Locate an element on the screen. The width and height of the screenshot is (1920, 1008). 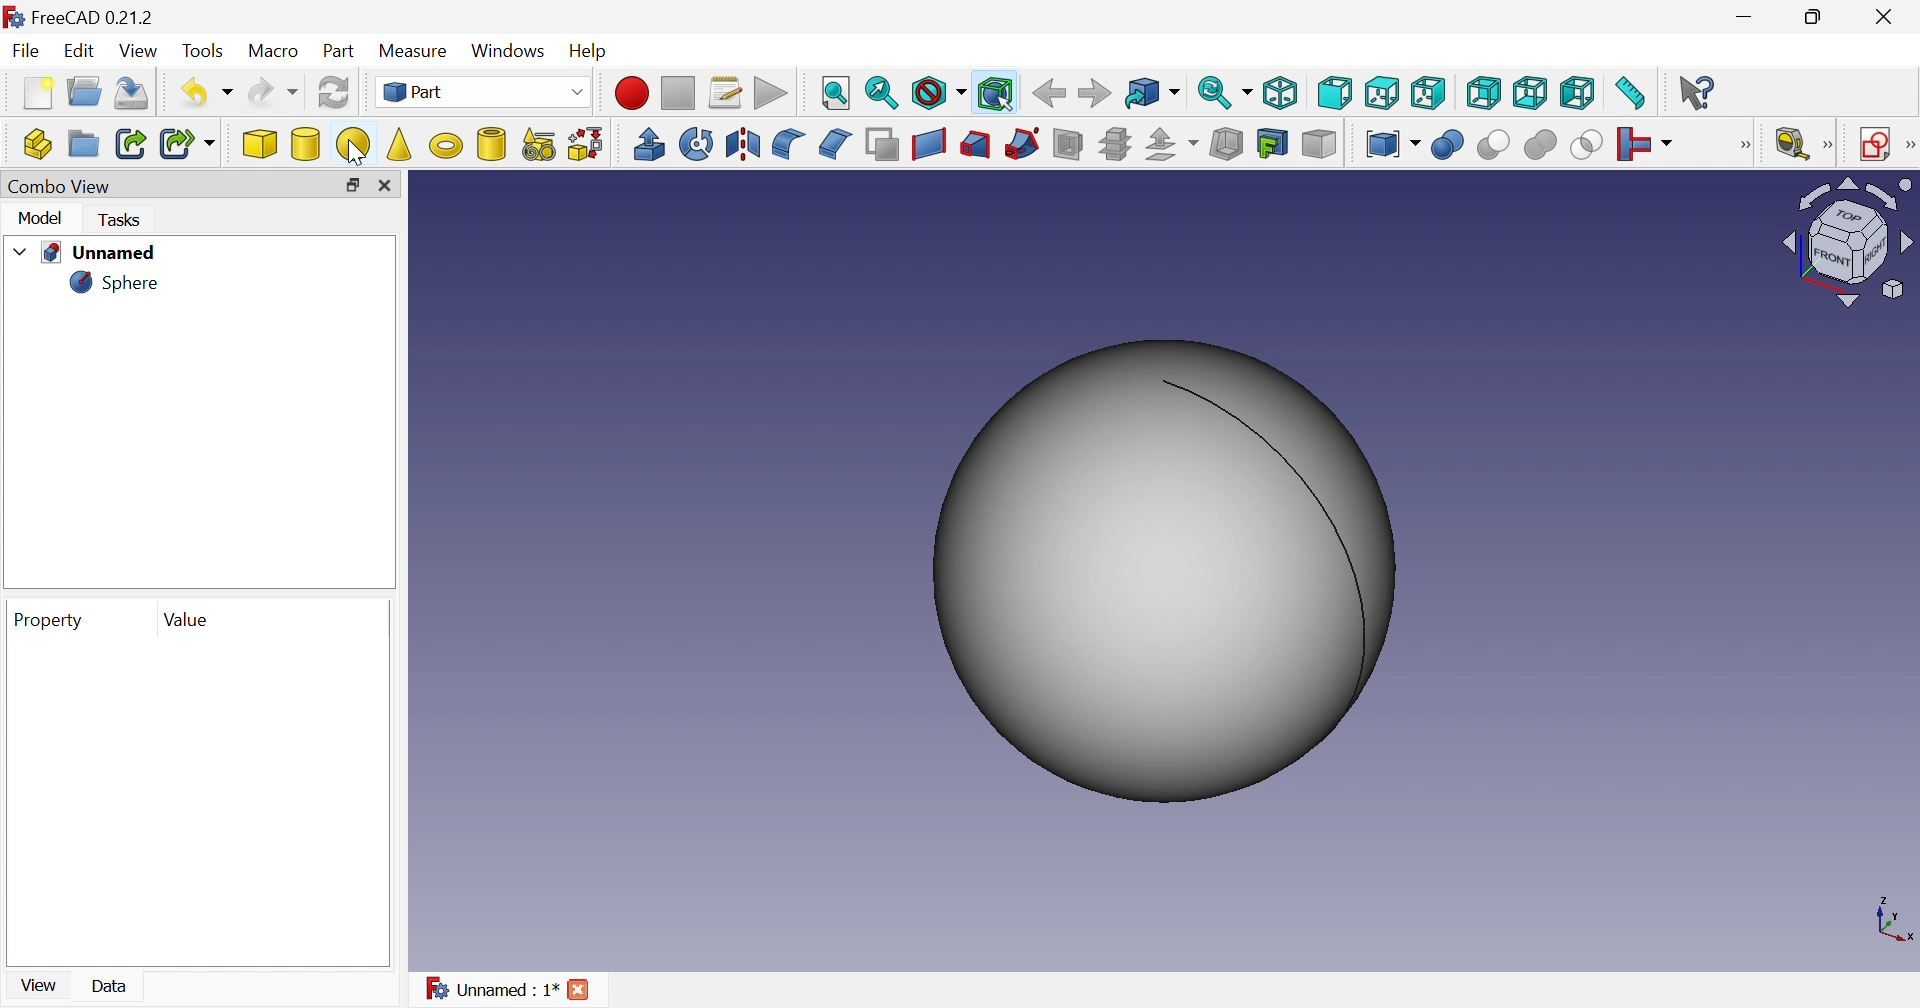
Loft... is located at coordinates (975, 143).